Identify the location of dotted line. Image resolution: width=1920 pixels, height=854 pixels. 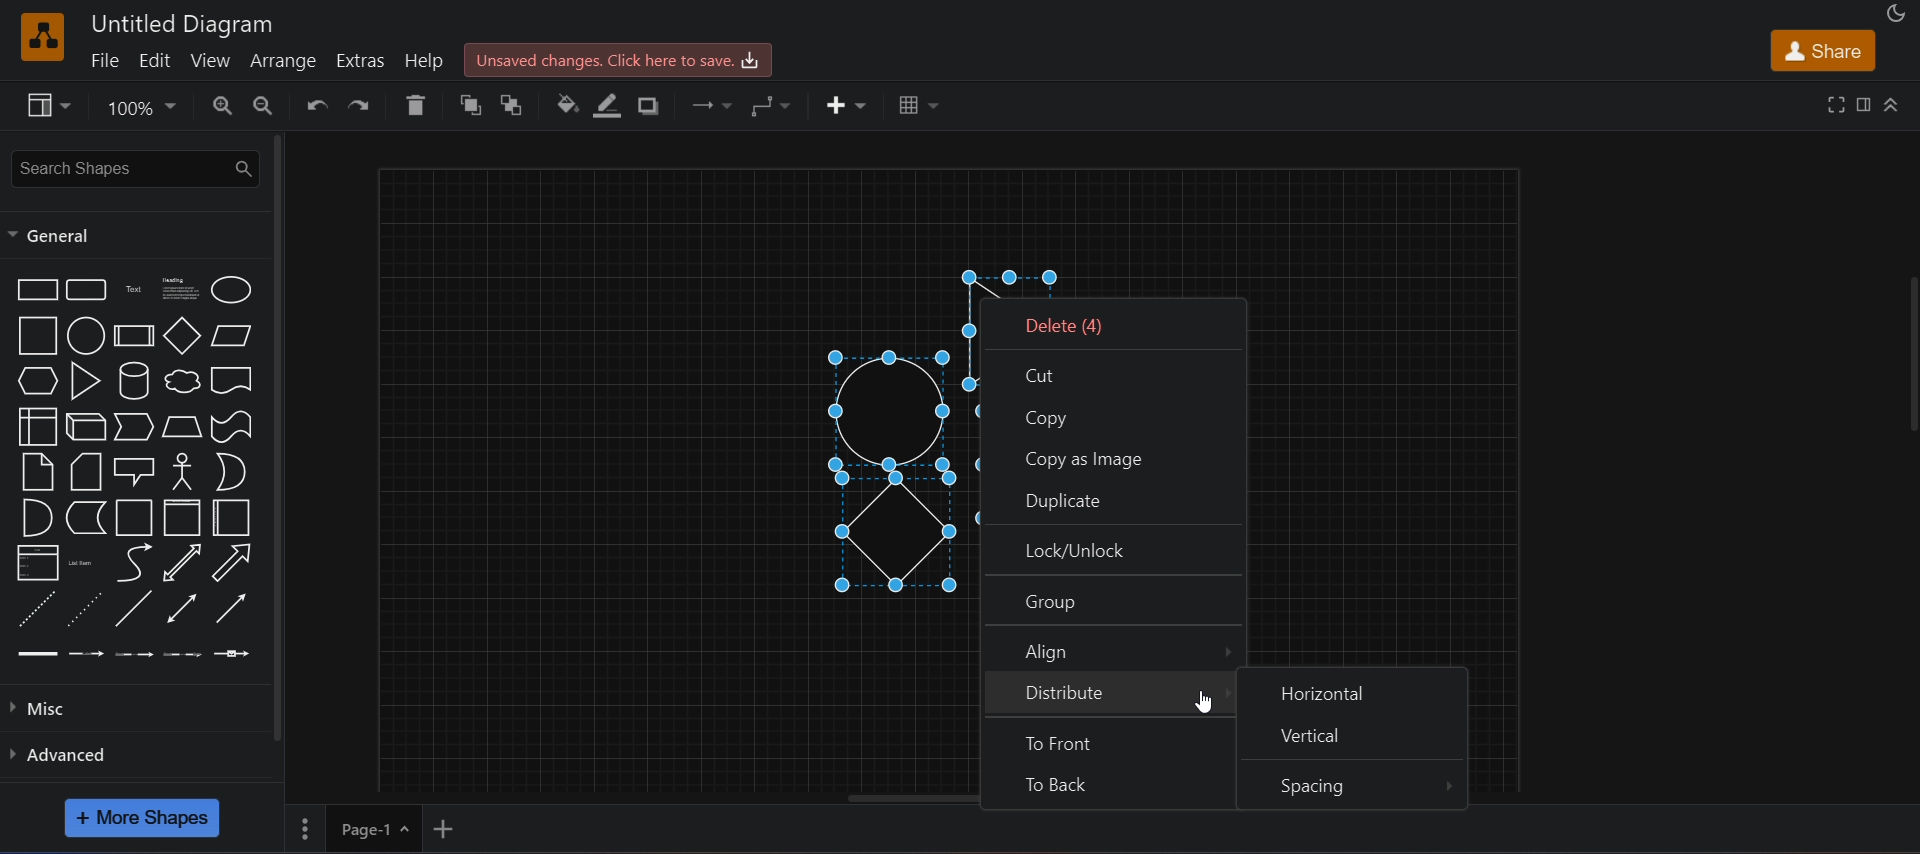
(86, 608).